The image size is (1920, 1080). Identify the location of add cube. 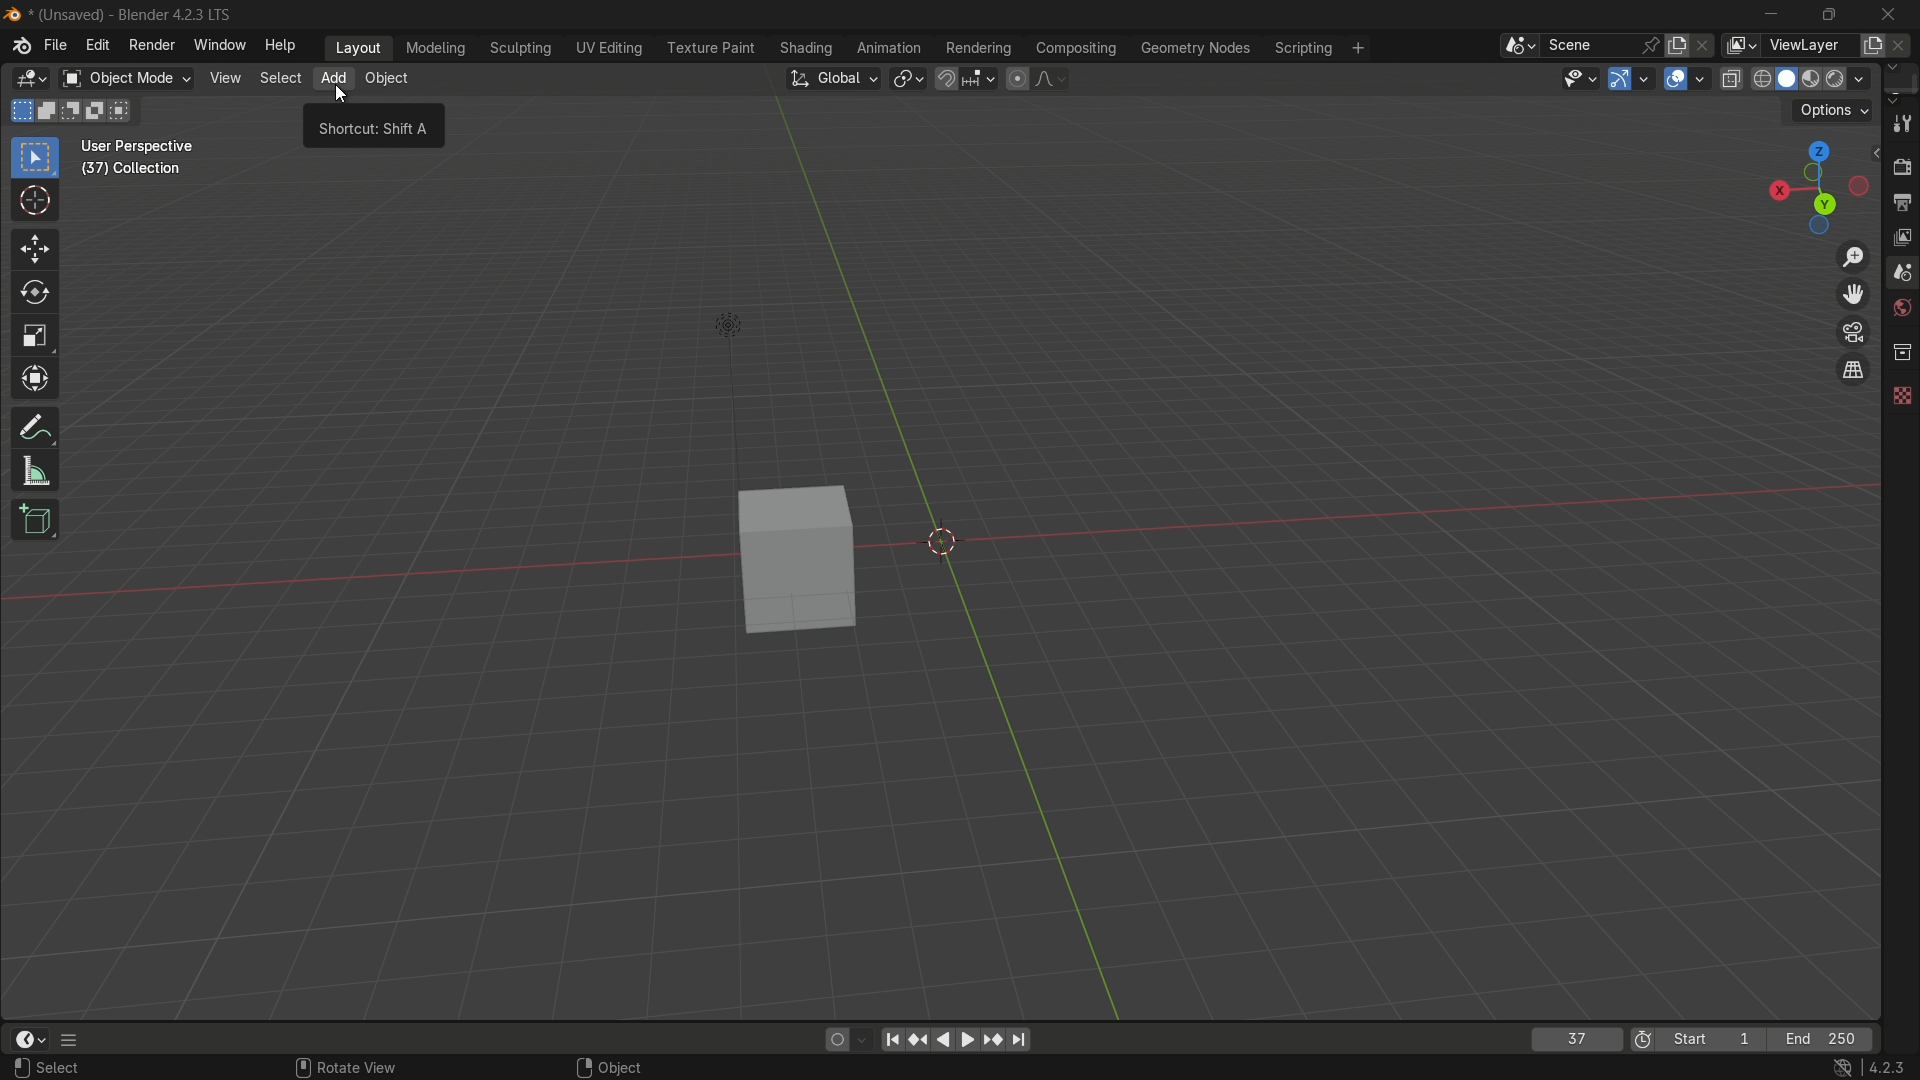
(36, 519).